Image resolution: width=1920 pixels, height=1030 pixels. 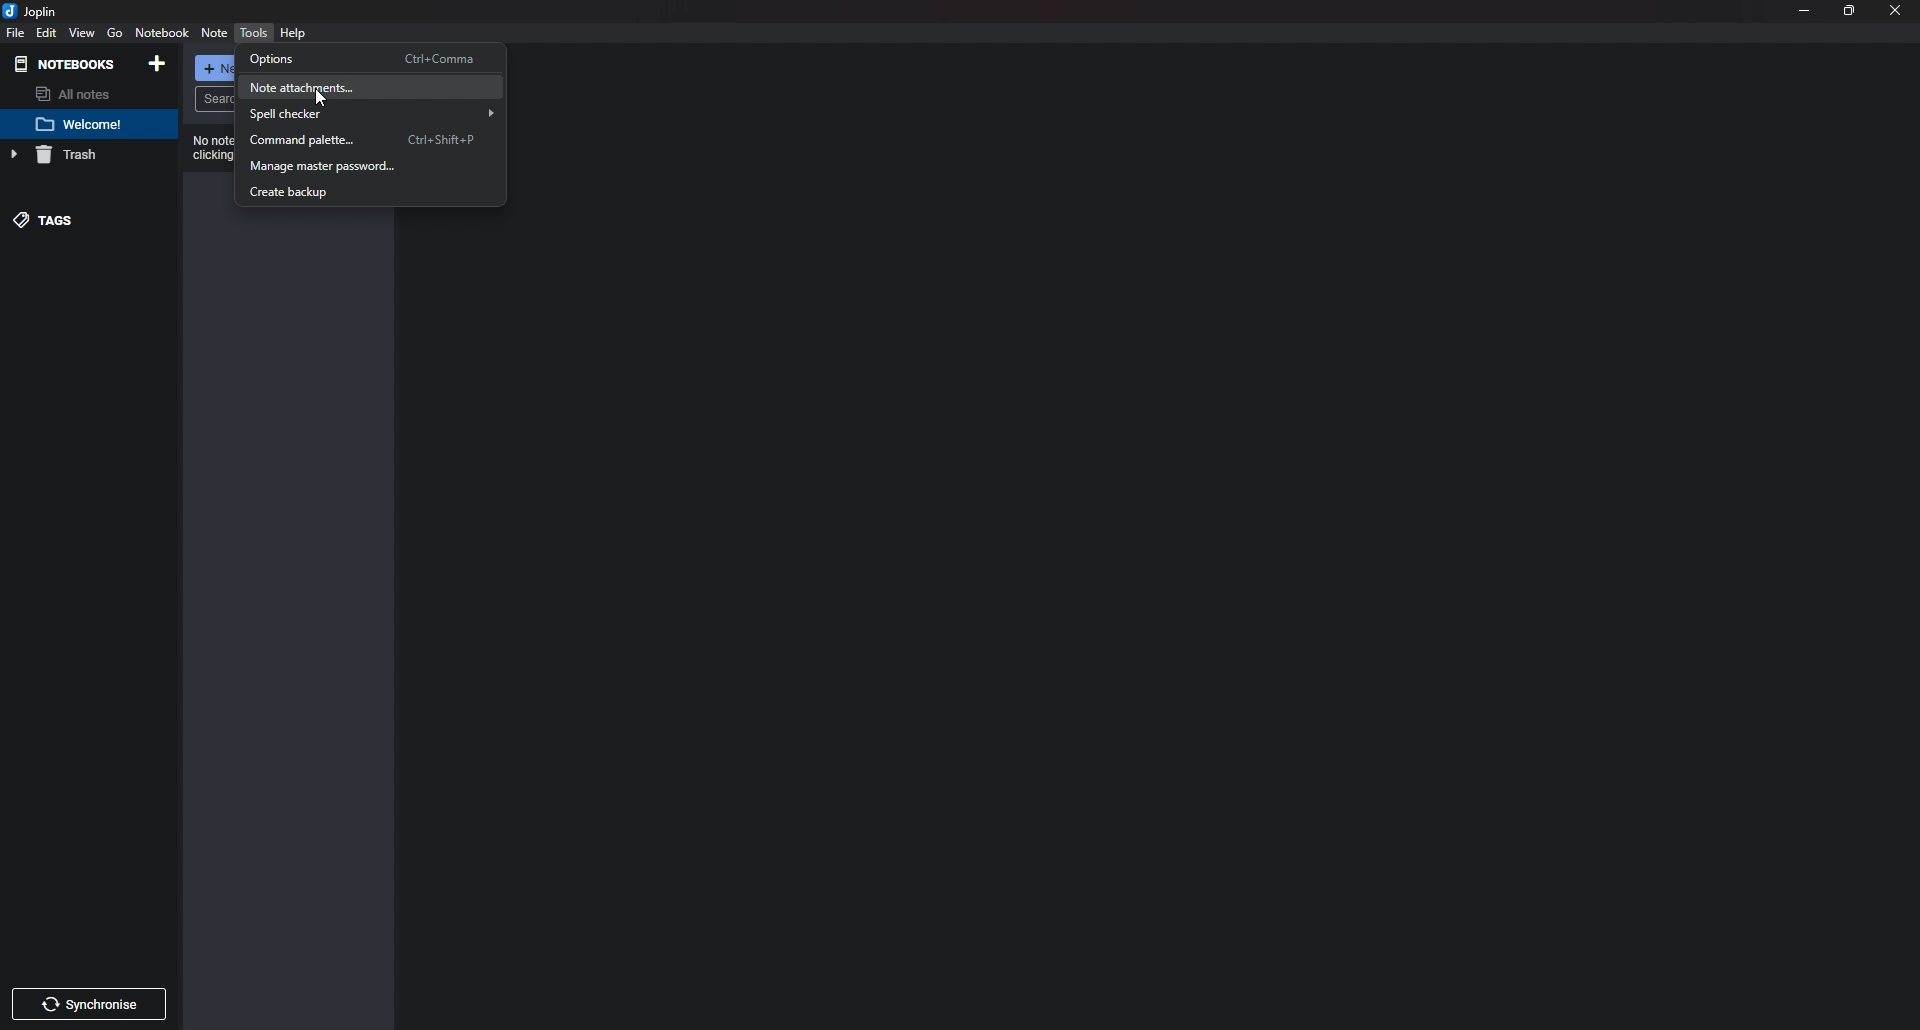 What do you see at coordinates (157, 63) in the screenshot?
I see `Add notebooks` at bounding box center [157, 63].